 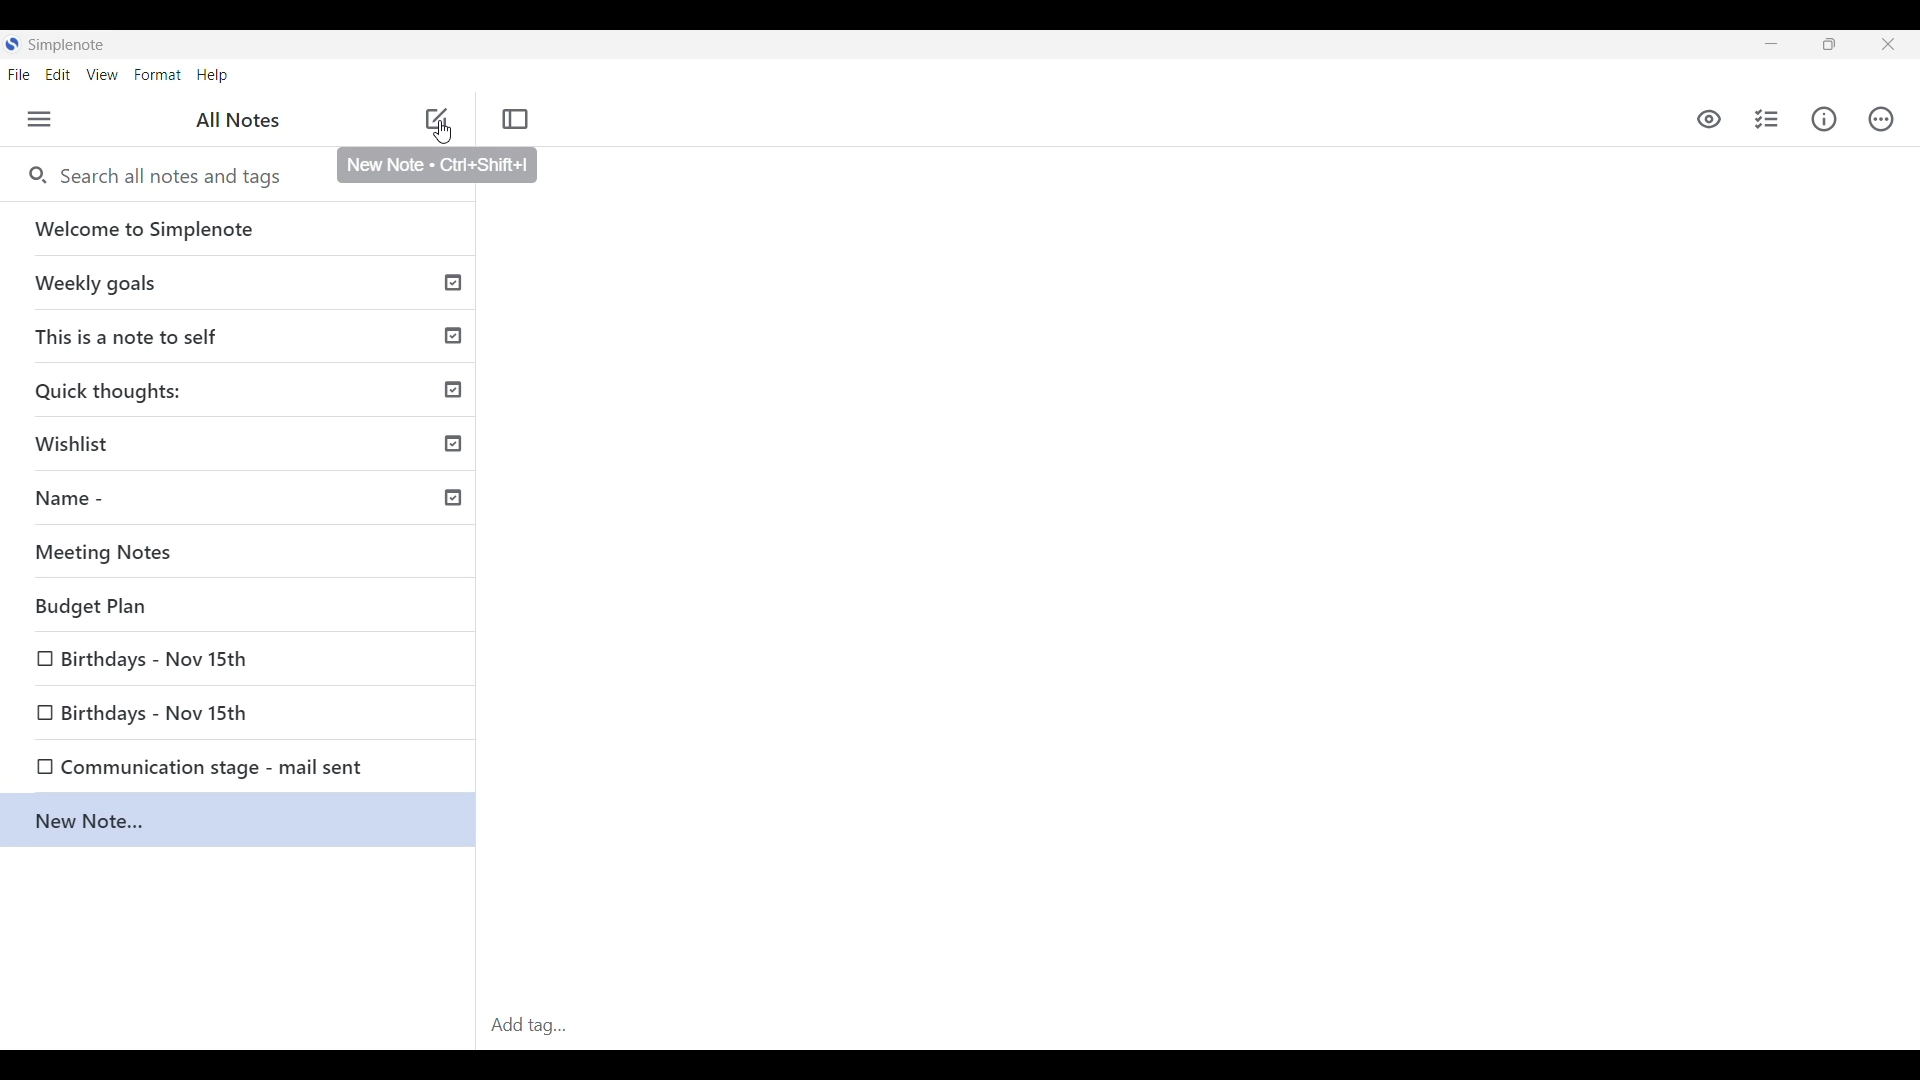 I want to click on Format, so click(x=158, y=75).